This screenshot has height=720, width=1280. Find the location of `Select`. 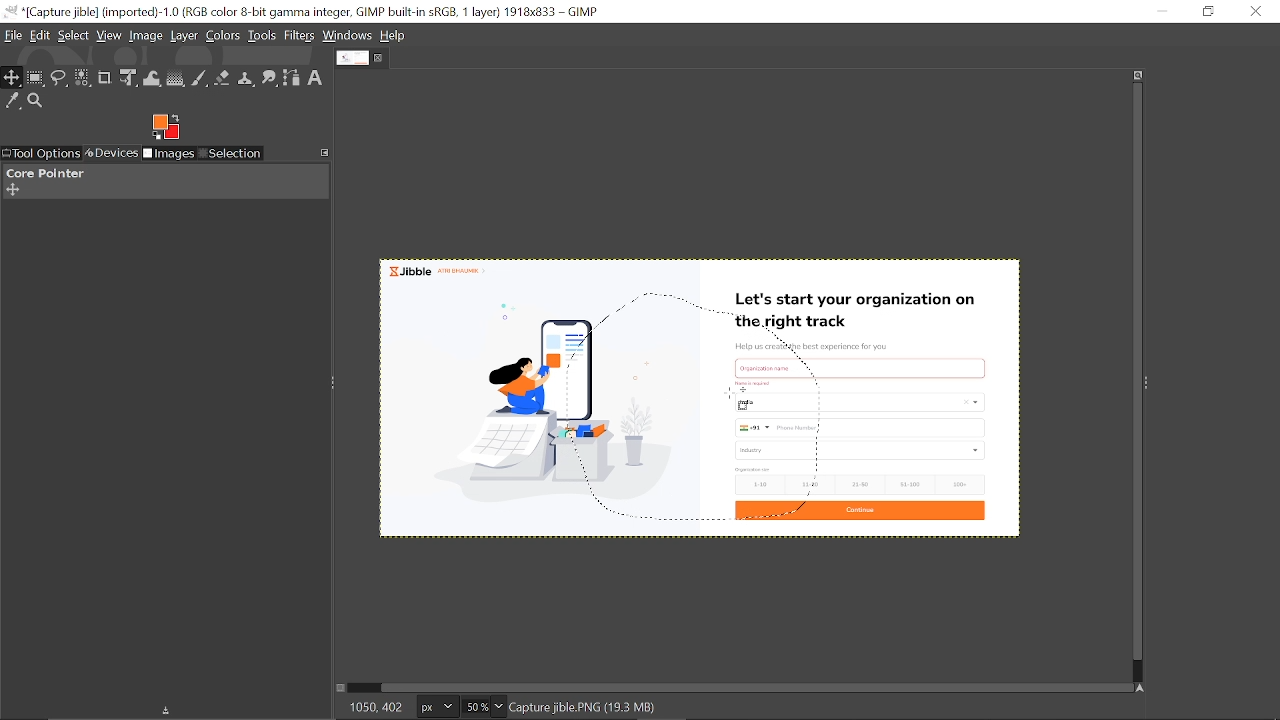

Select is located at coordinates (75, 36).